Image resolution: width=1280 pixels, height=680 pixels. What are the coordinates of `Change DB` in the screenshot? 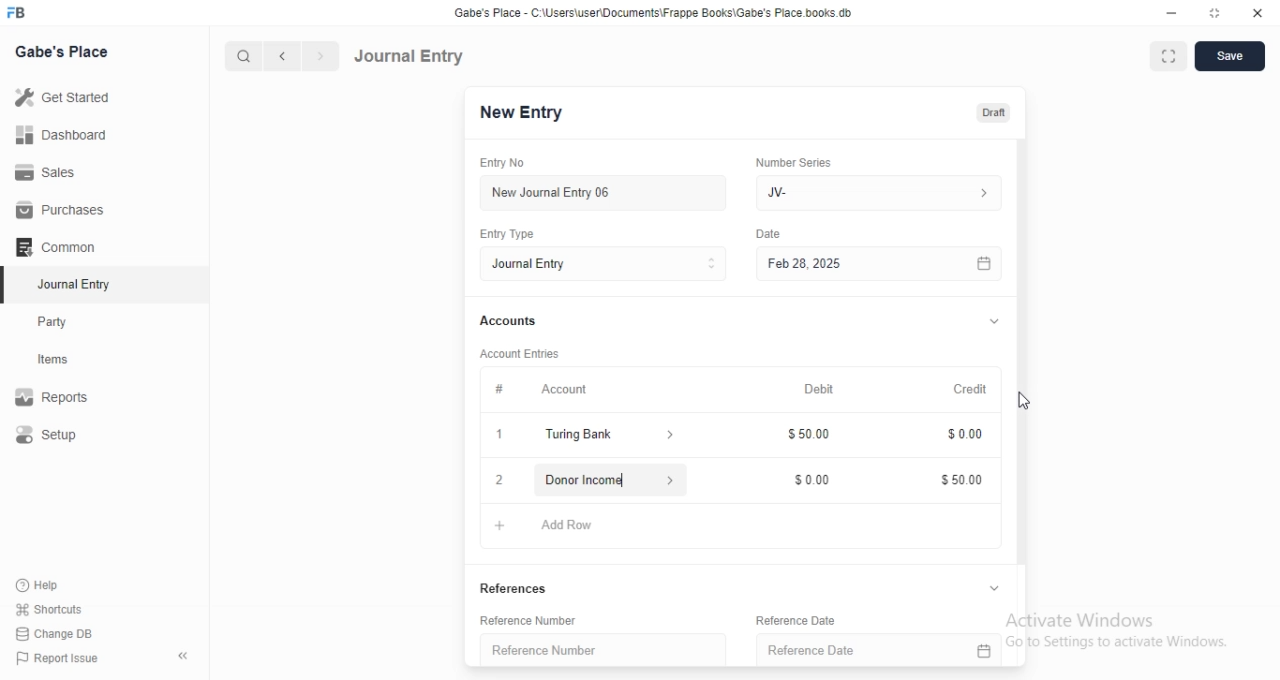 It's located at (60, 633).